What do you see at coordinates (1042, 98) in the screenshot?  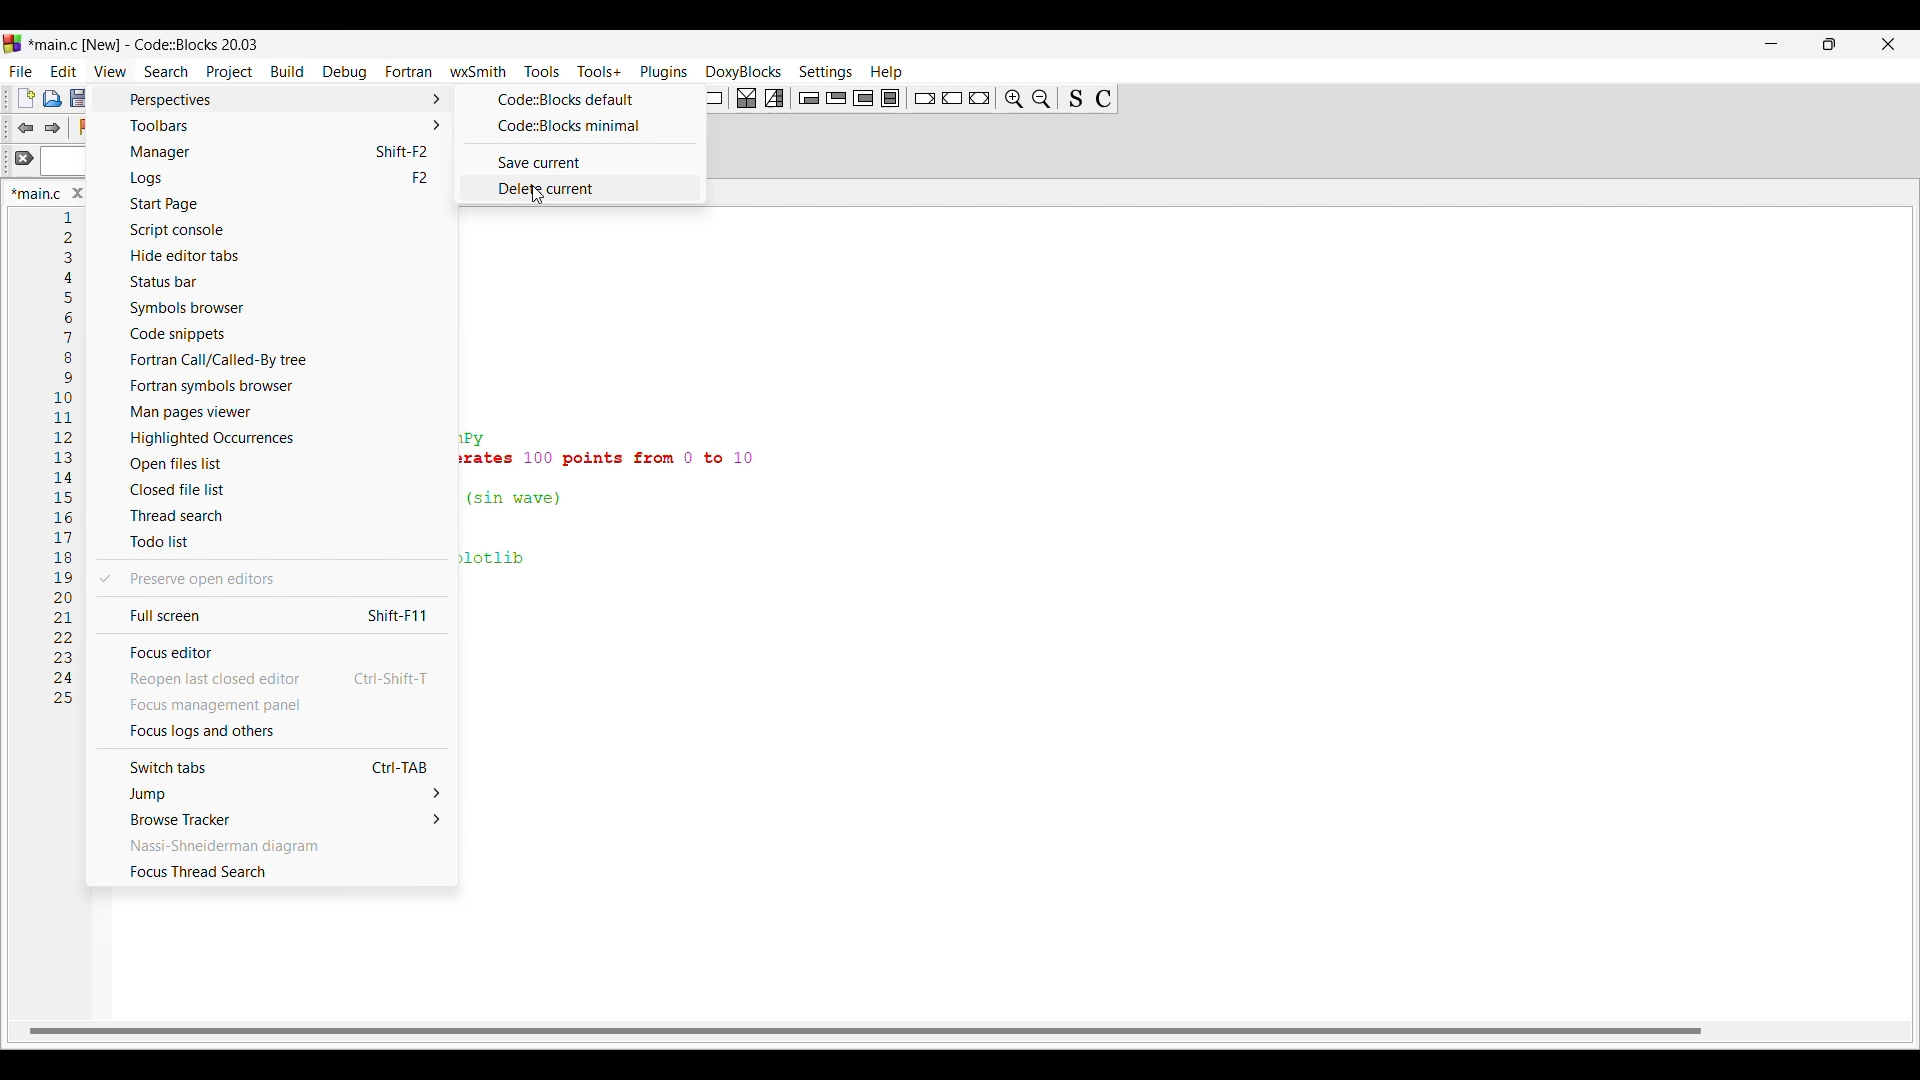 I see `Zoom out` at bounding box center [1042, 98].